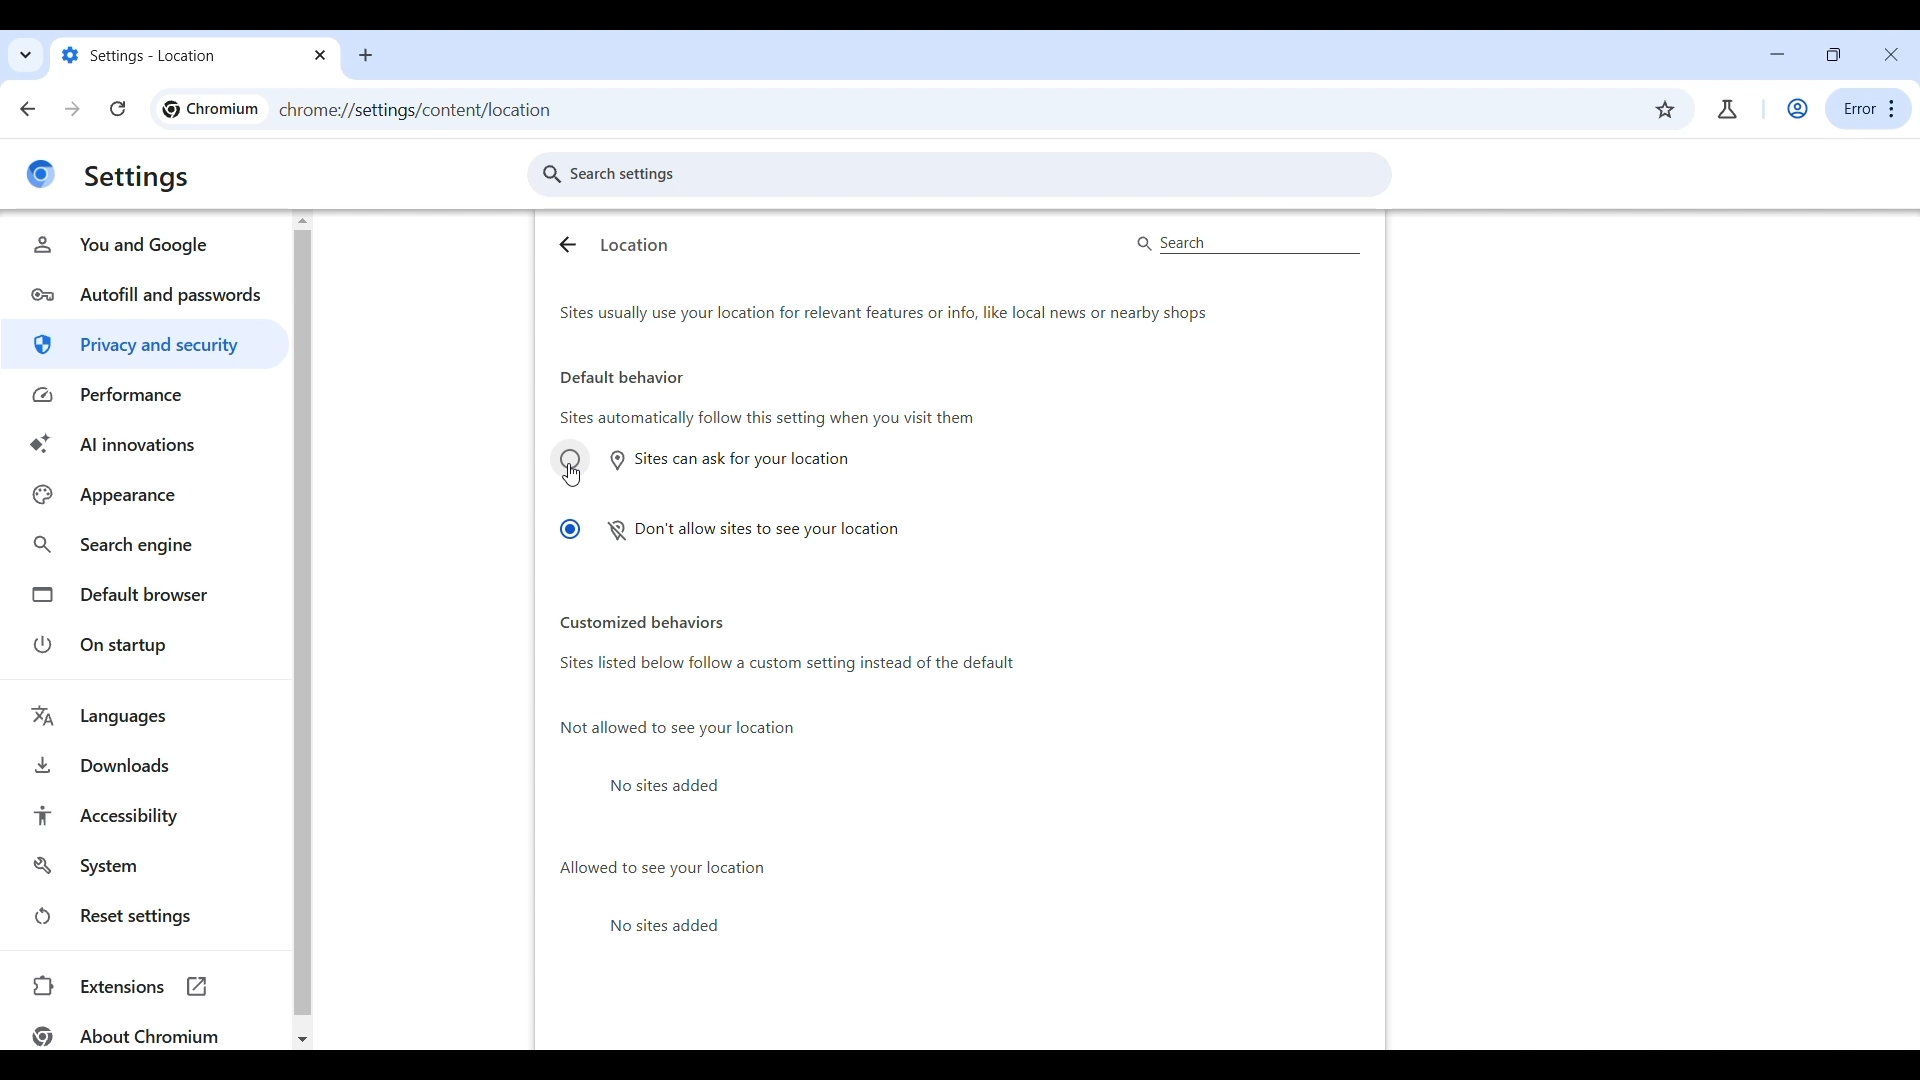  Describe the element at coordinates (1778, 54) in the screenshot. I see `Minimize` at that location.